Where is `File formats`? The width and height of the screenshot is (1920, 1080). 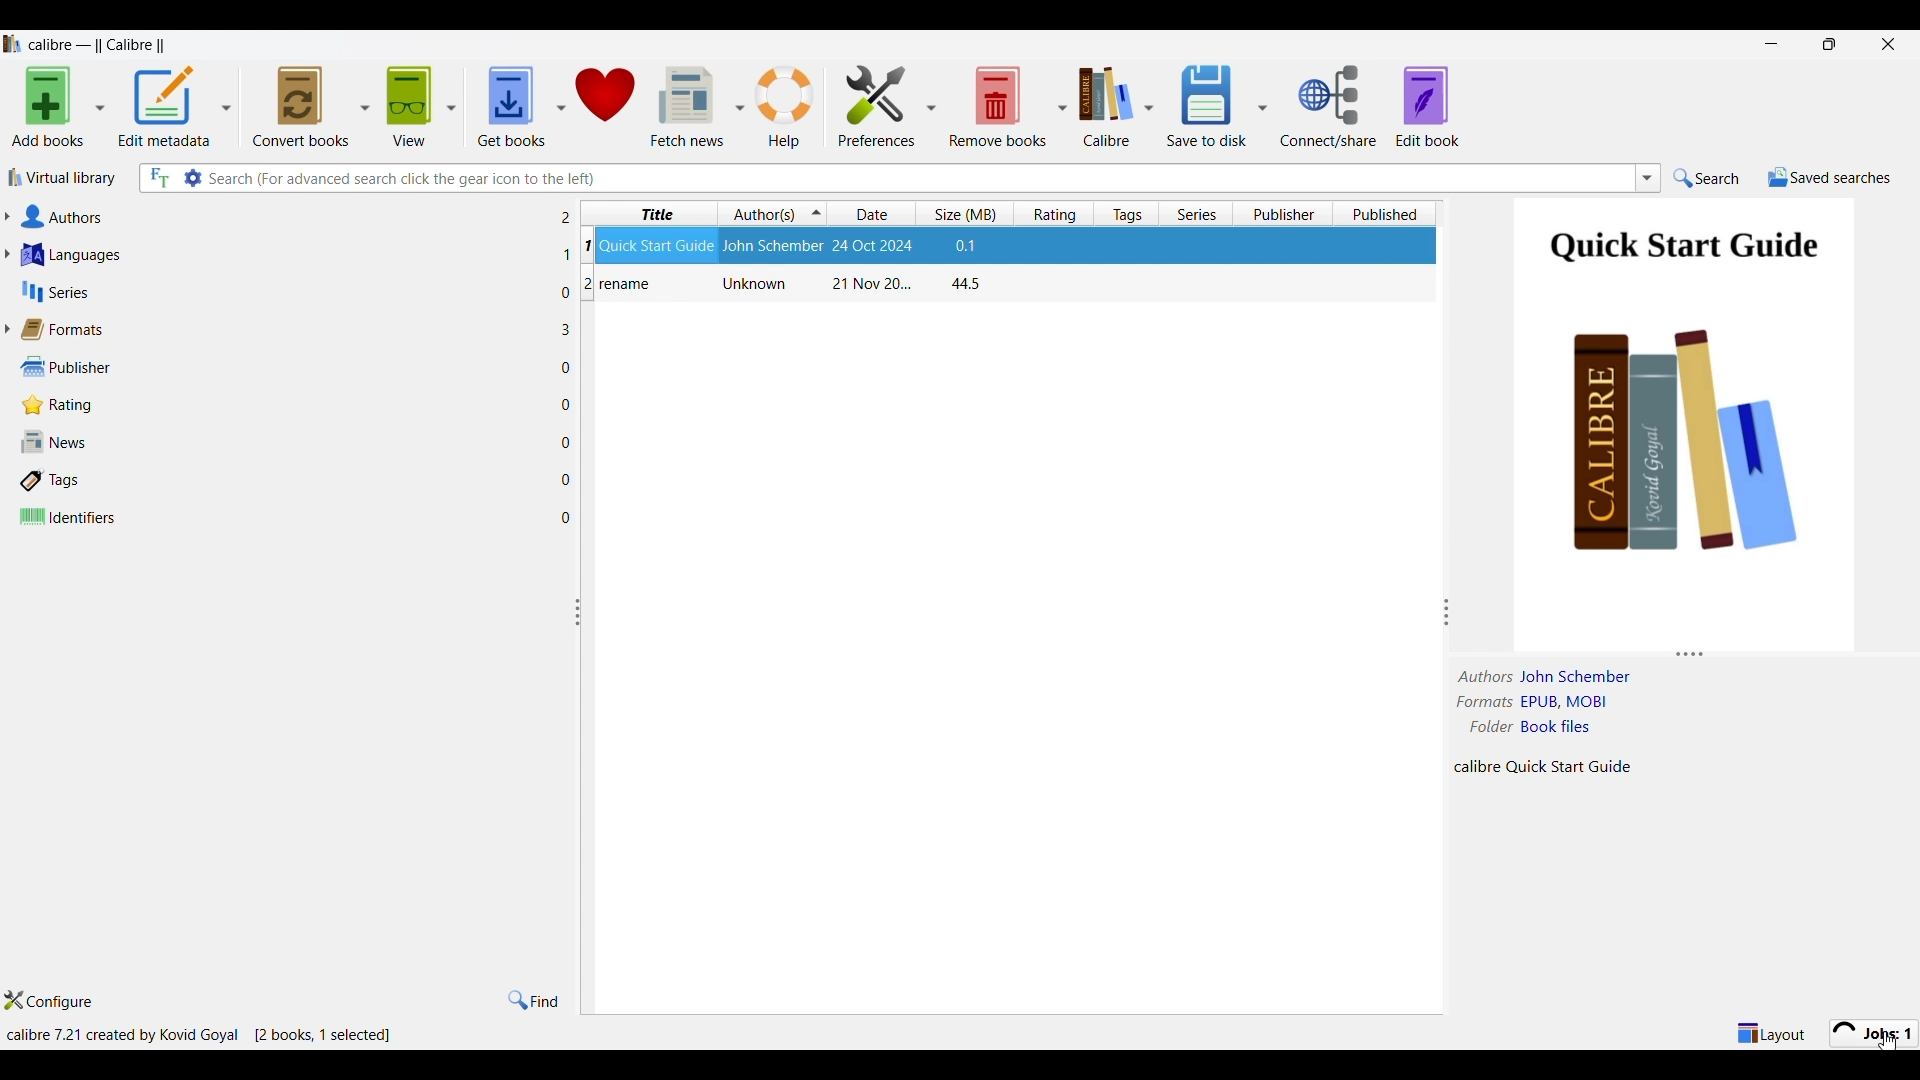 File formats is located at coordinates (1567, 702).